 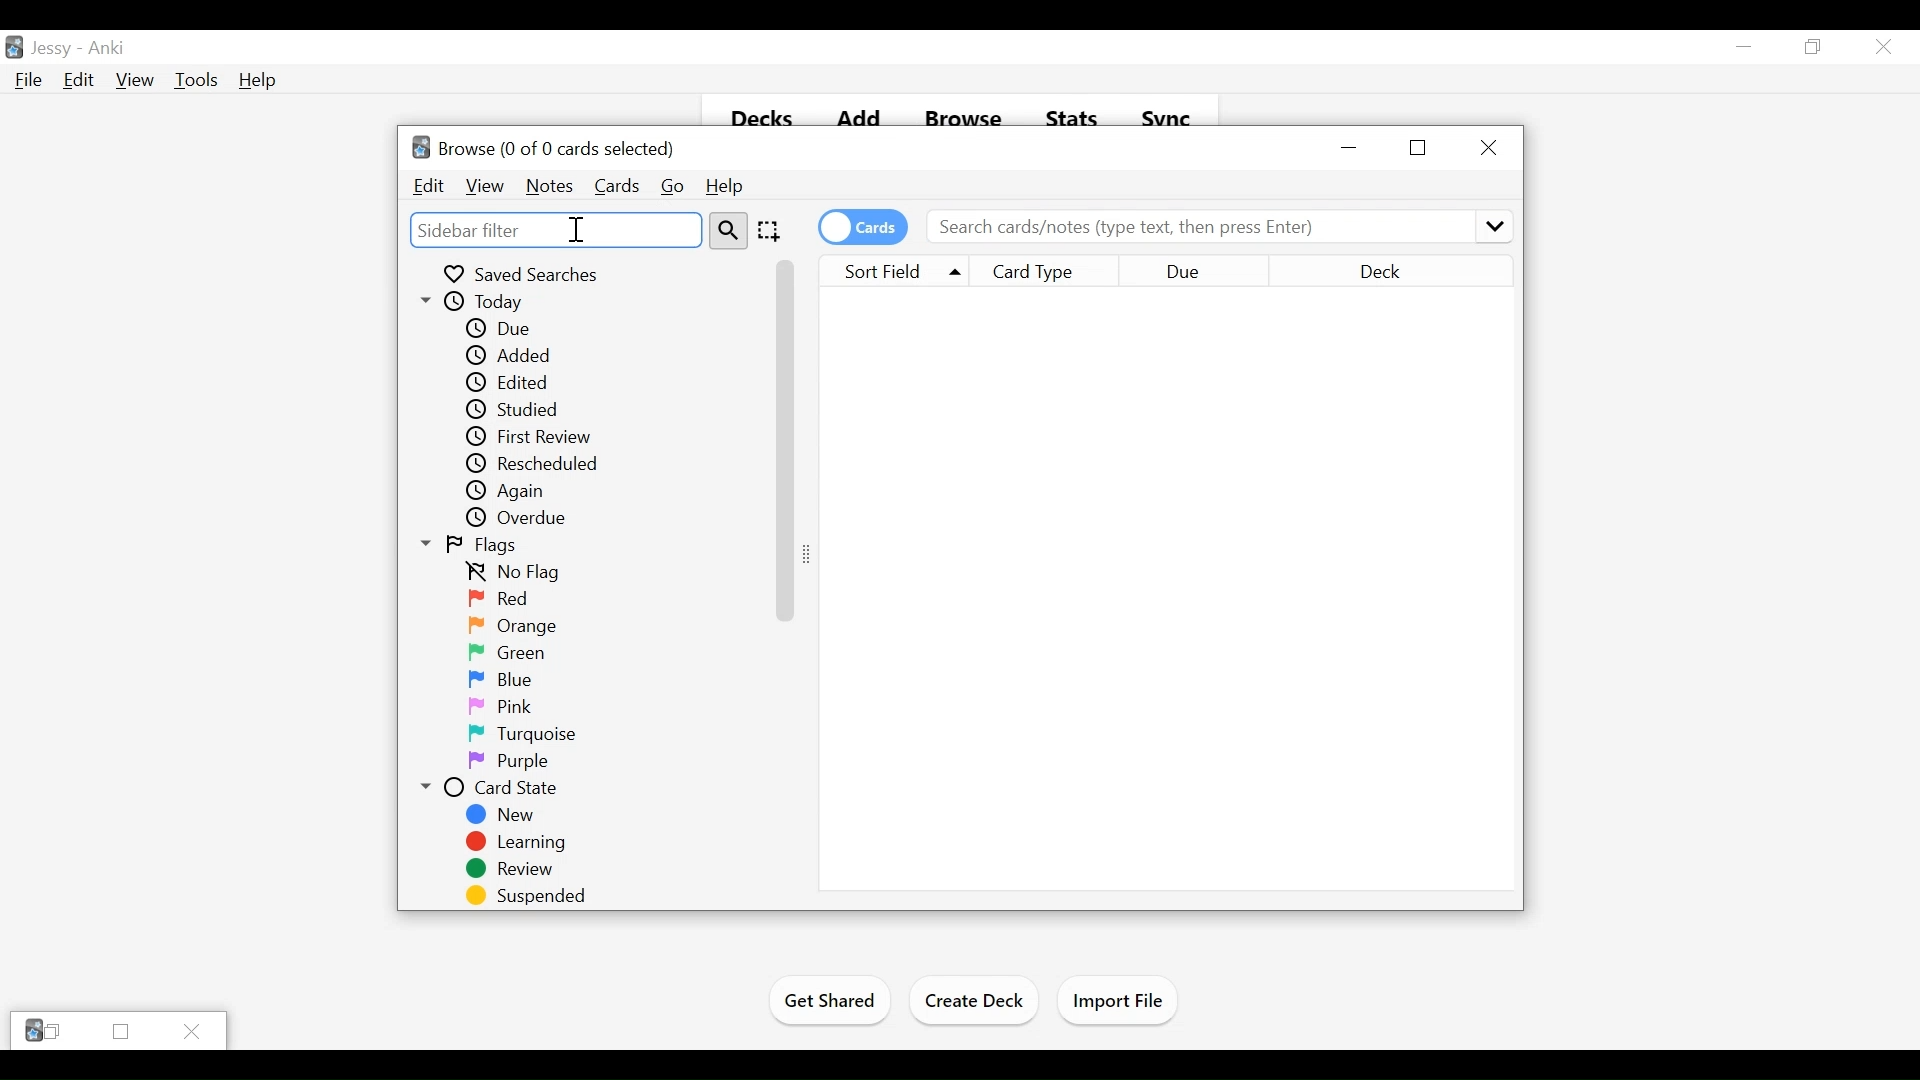 I want to click on Help, so click(x=723, y=187).